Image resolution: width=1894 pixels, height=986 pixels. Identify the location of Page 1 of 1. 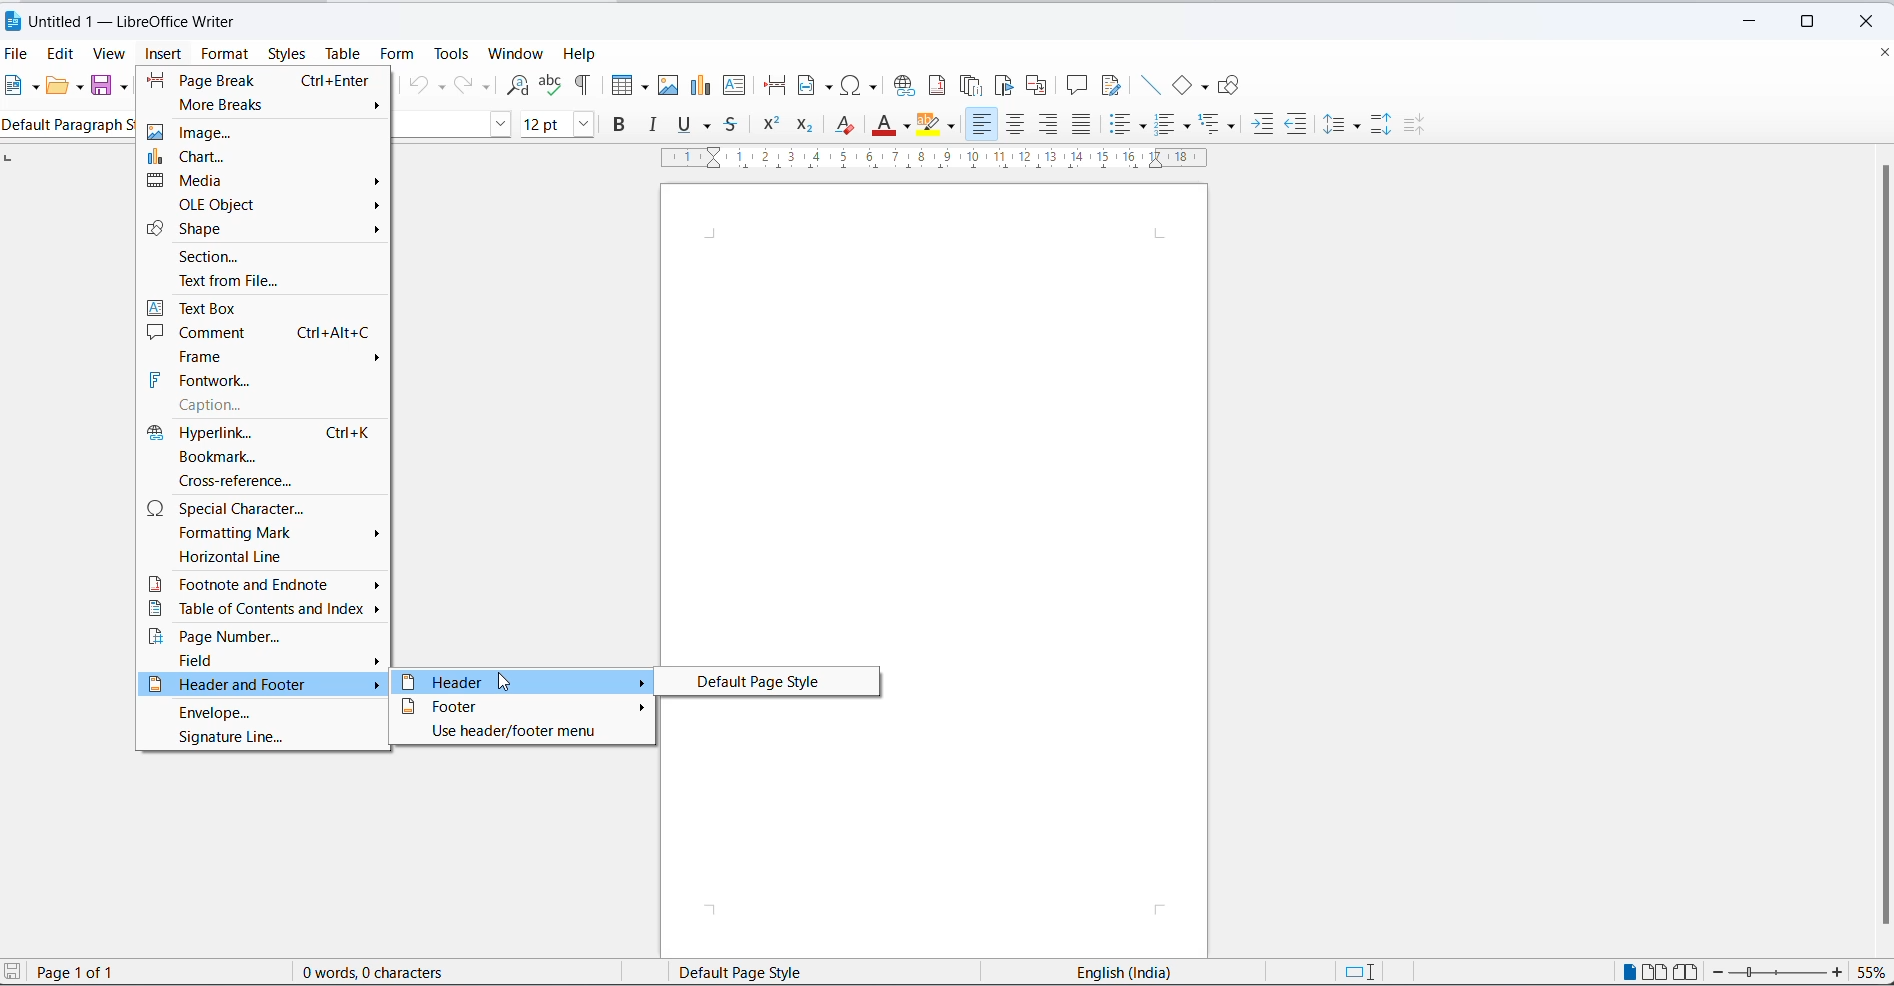
(108, 972).